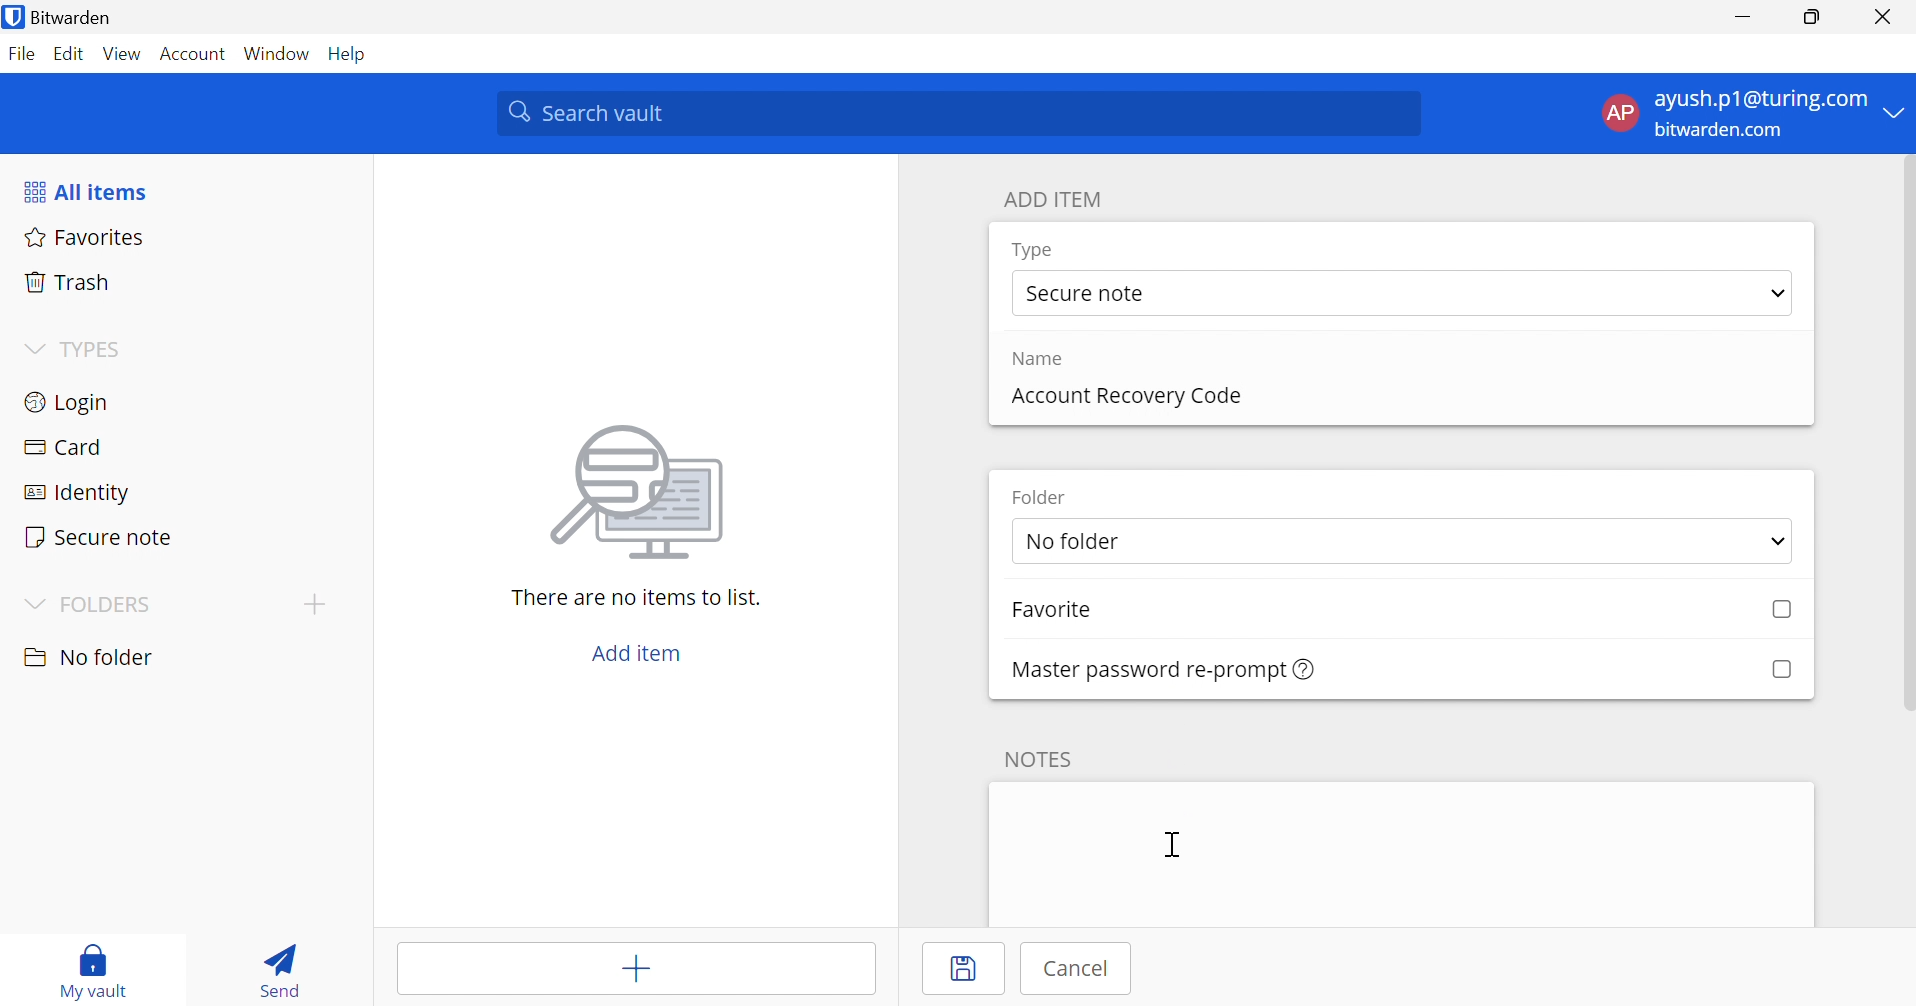 This screenshot has height=1006, width=1916. Describe the element at coordinates (1773, 611) in the screenshot. I see `box` at that location.